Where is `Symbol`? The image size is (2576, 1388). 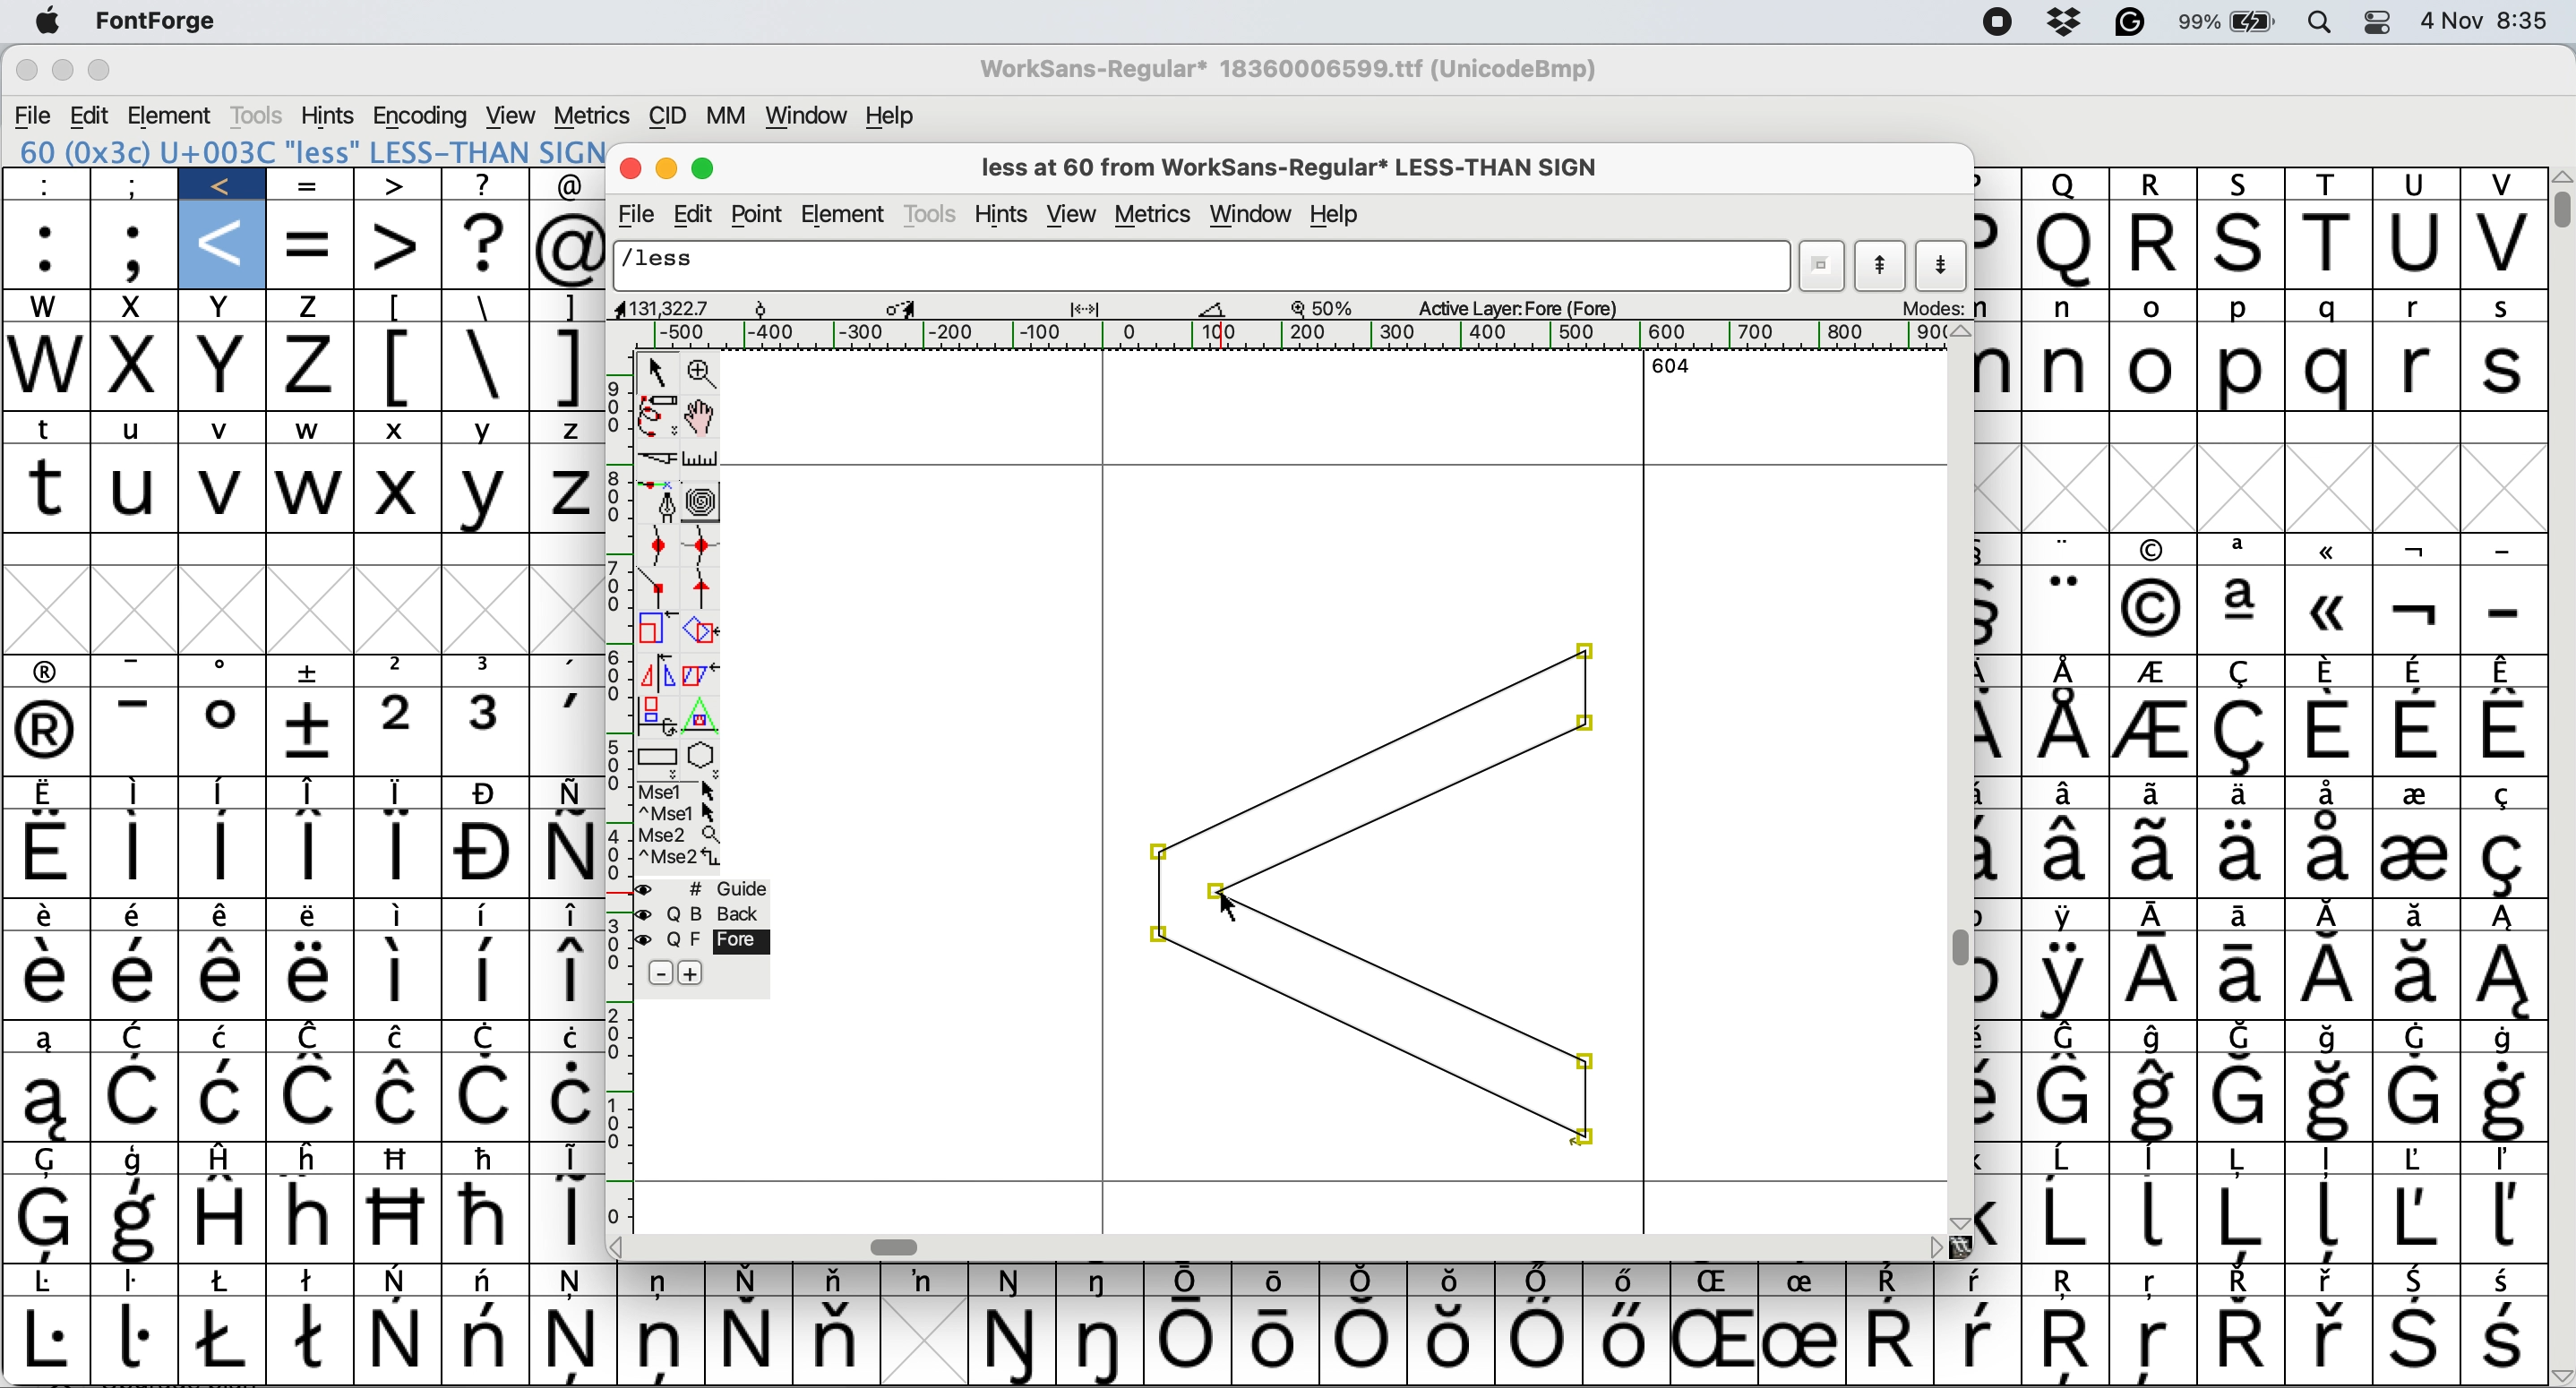
Symbol is located at coordinates (1277, 1342).